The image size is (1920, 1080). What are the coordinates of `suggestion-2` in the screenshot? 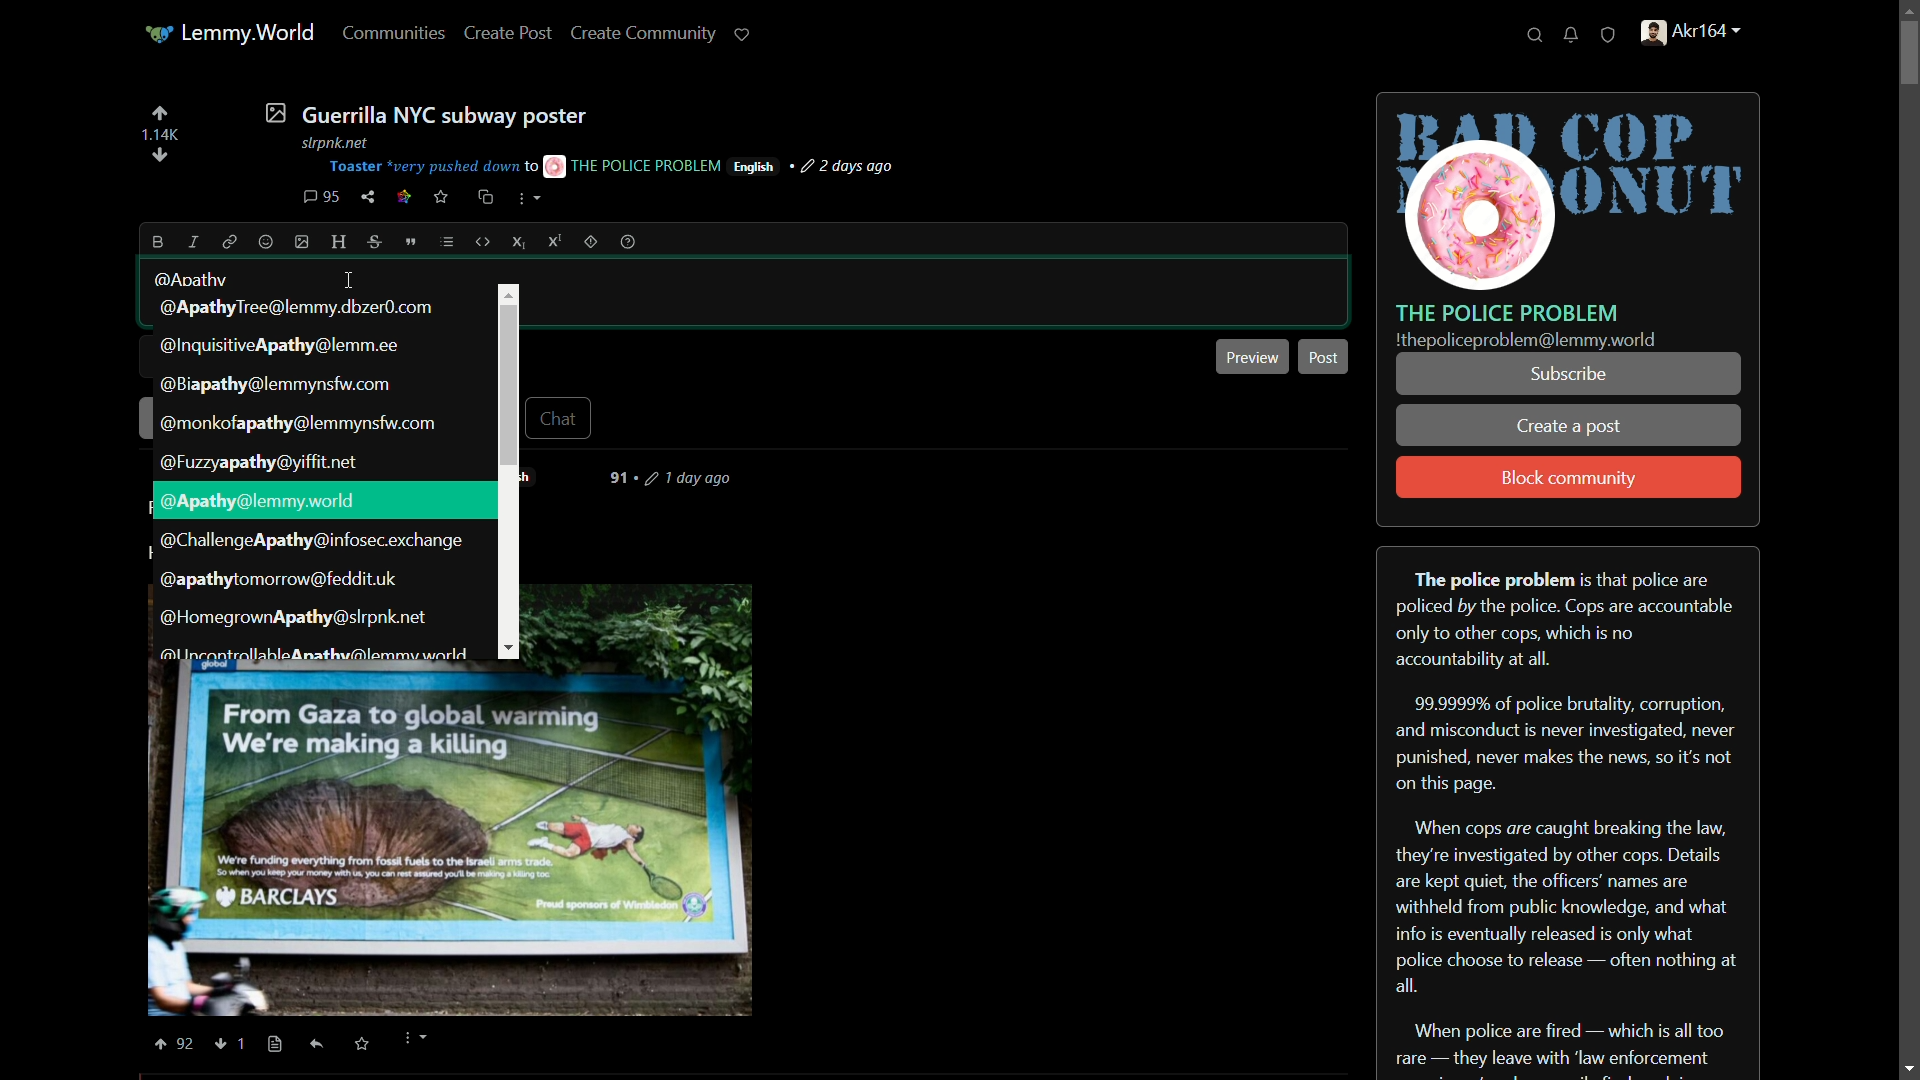 It's located at (283, 345).